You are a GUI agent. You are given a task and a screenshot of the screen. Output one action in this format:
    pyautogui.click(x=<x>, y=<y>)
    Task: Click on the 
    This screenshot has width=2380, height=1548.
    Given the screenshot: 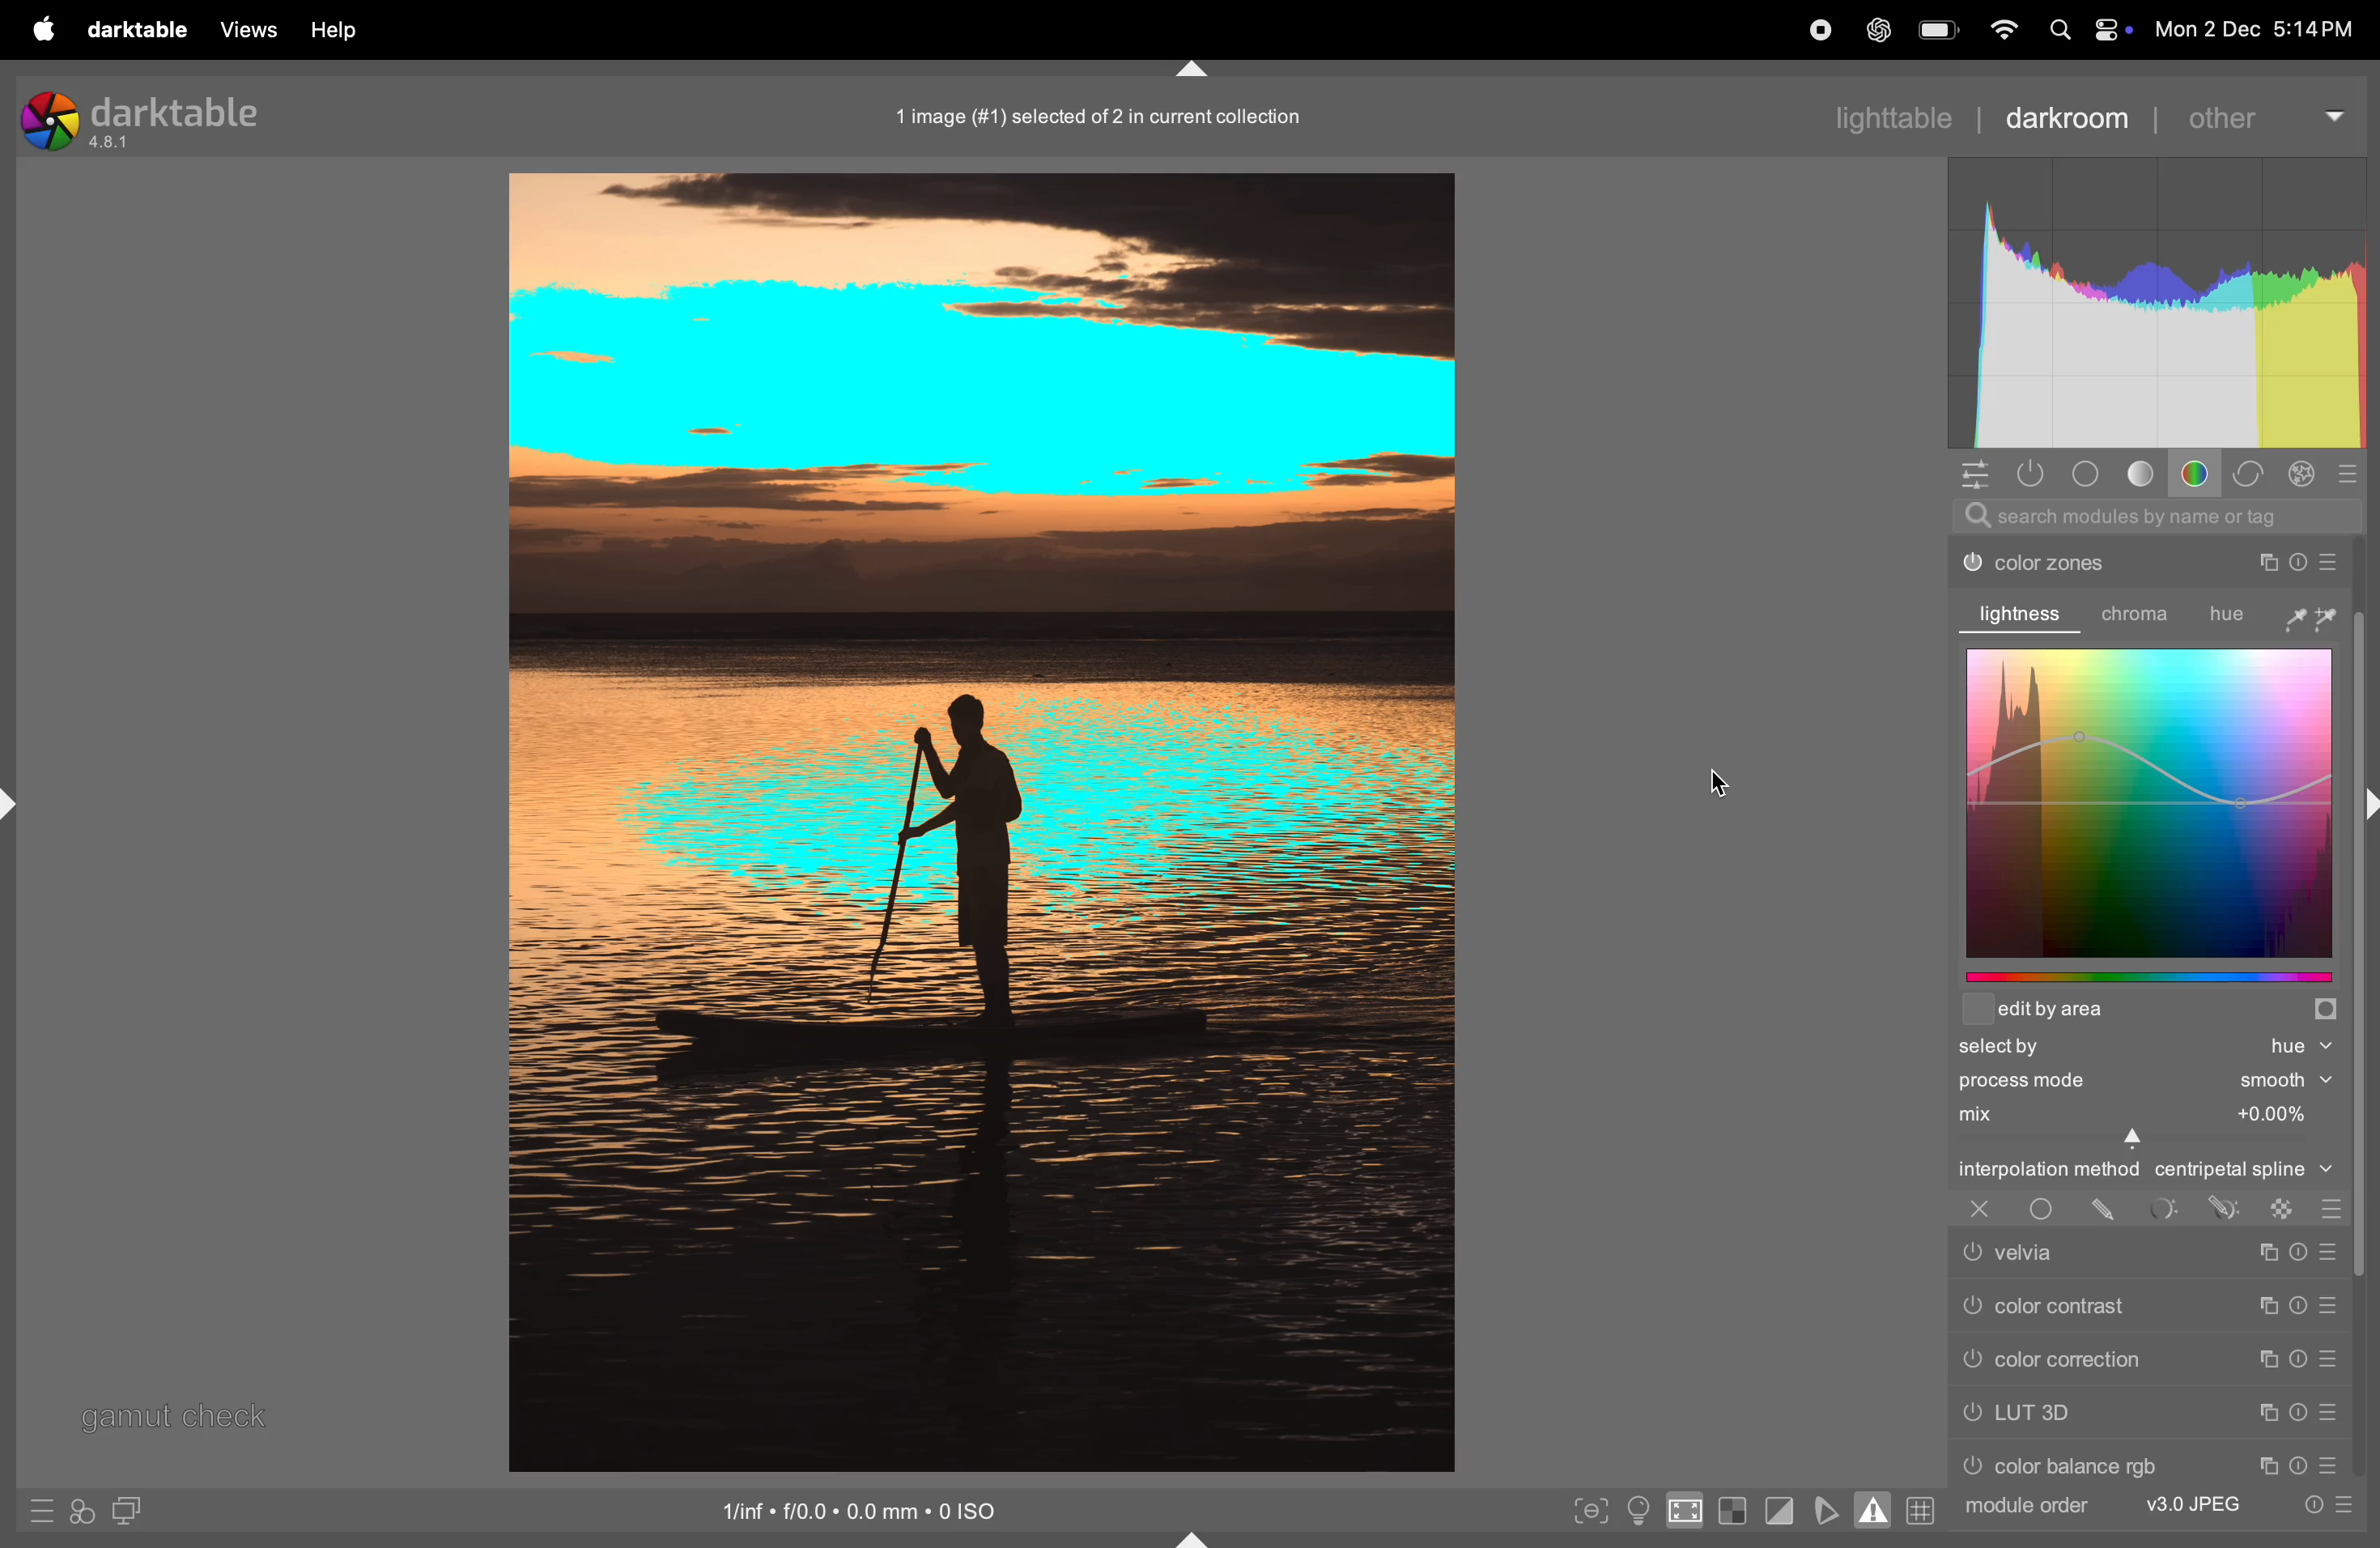 What is the action you would take?
    pyautogui.click(x=2325, y=1209)
    